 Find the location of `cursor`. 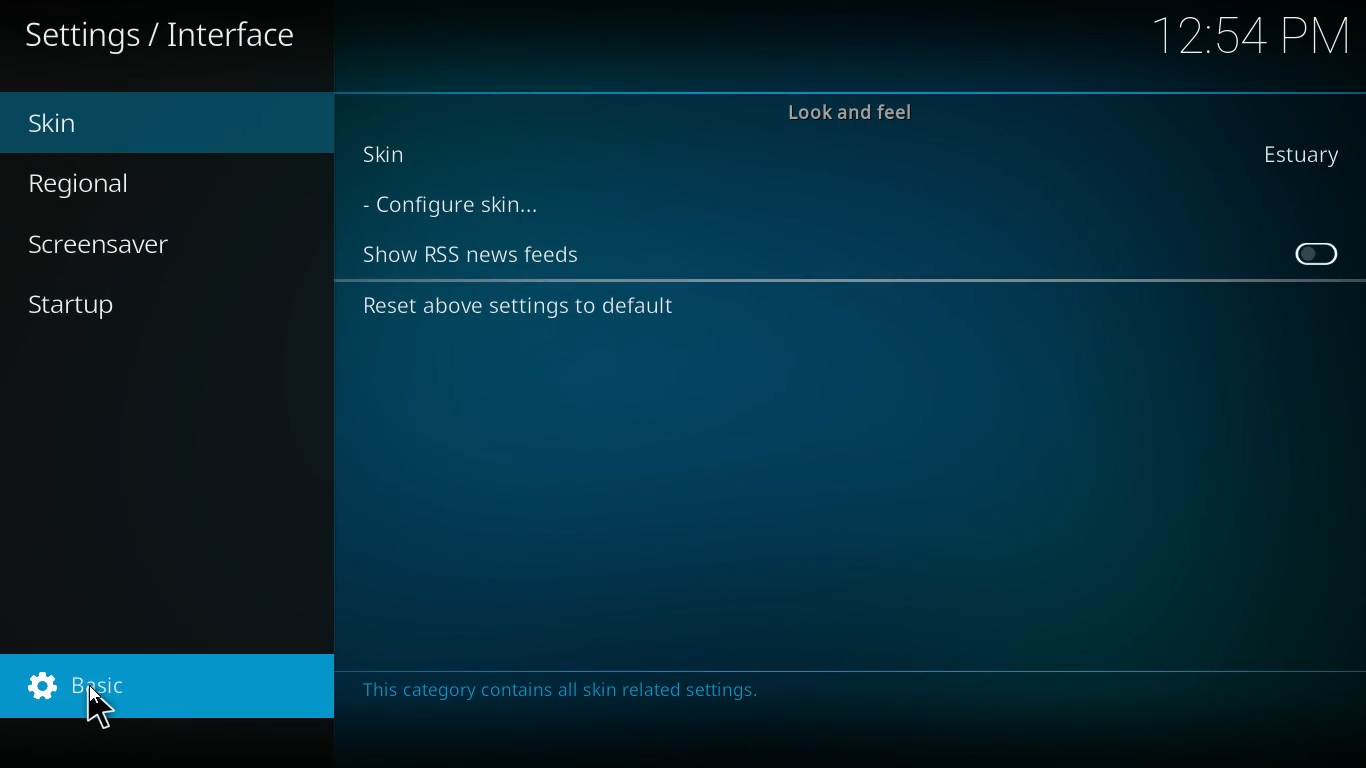

cursor is located at coordinates (98, 708).